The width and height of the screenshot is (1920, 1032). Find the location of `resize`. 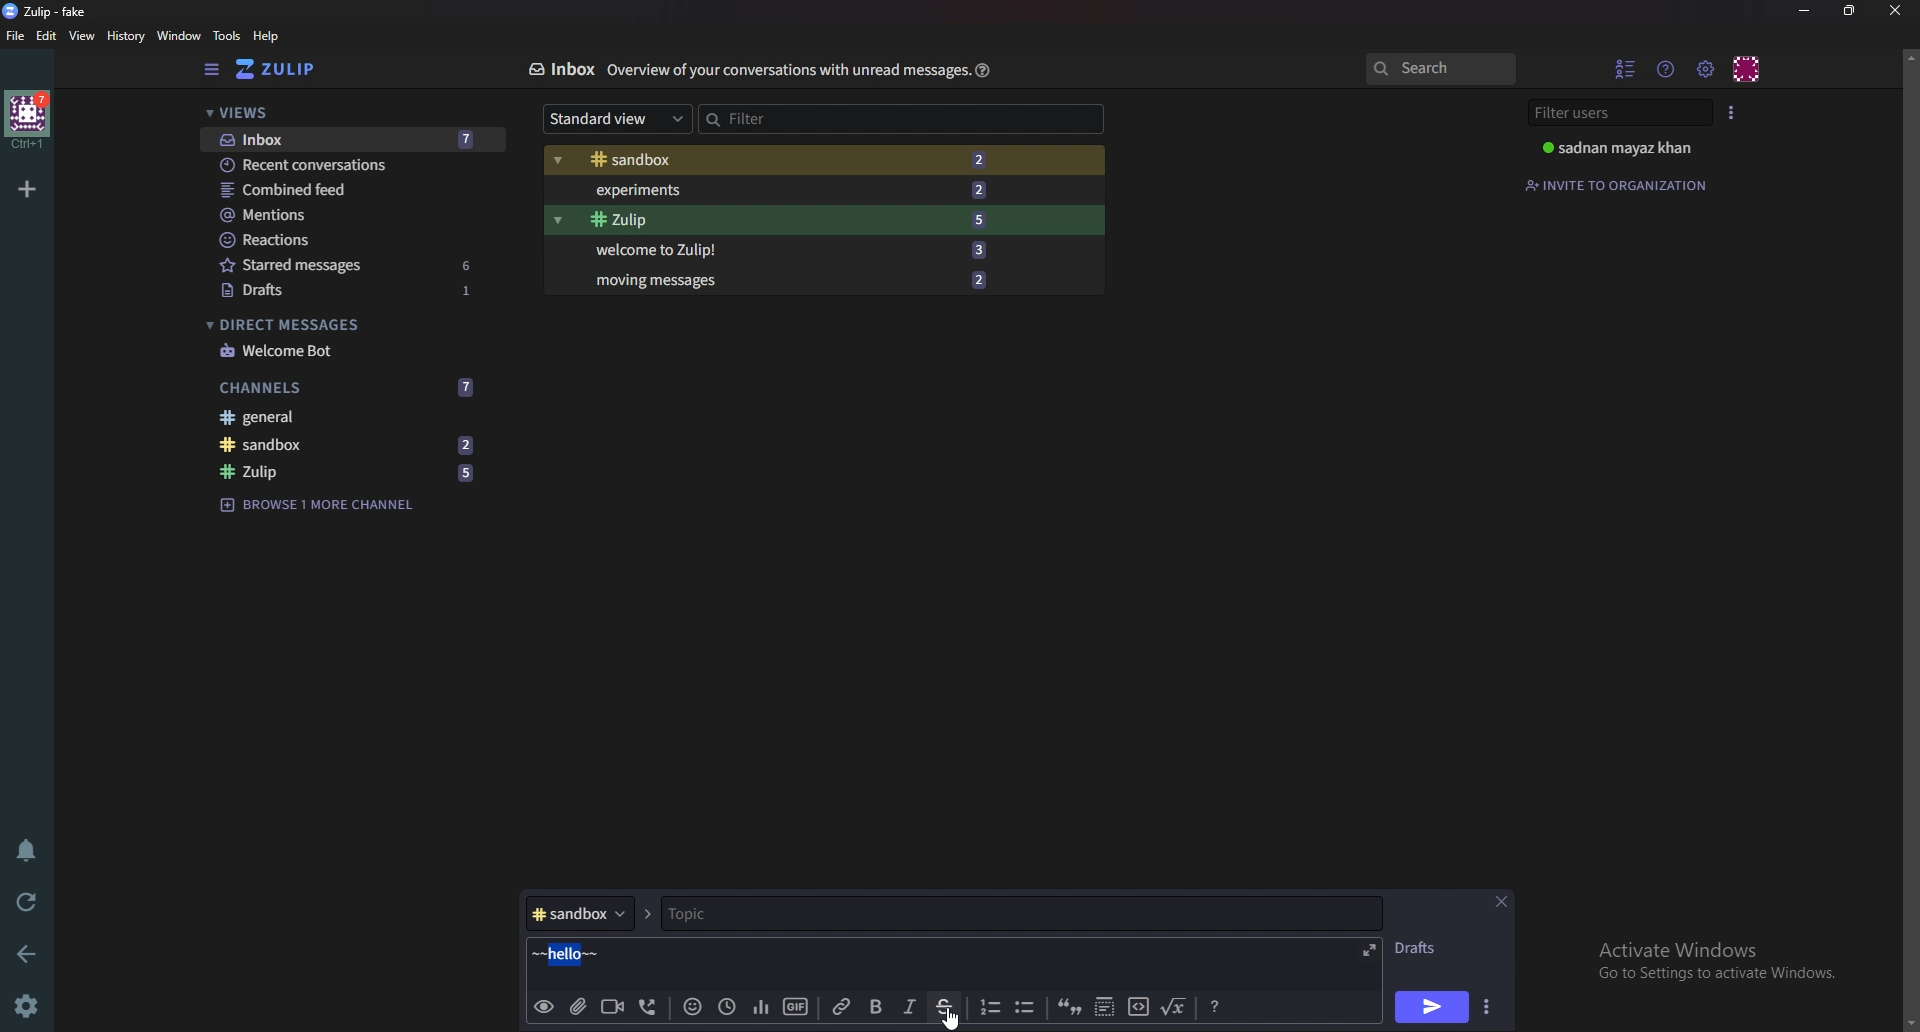

resize is located at coordinates (1848, 11).